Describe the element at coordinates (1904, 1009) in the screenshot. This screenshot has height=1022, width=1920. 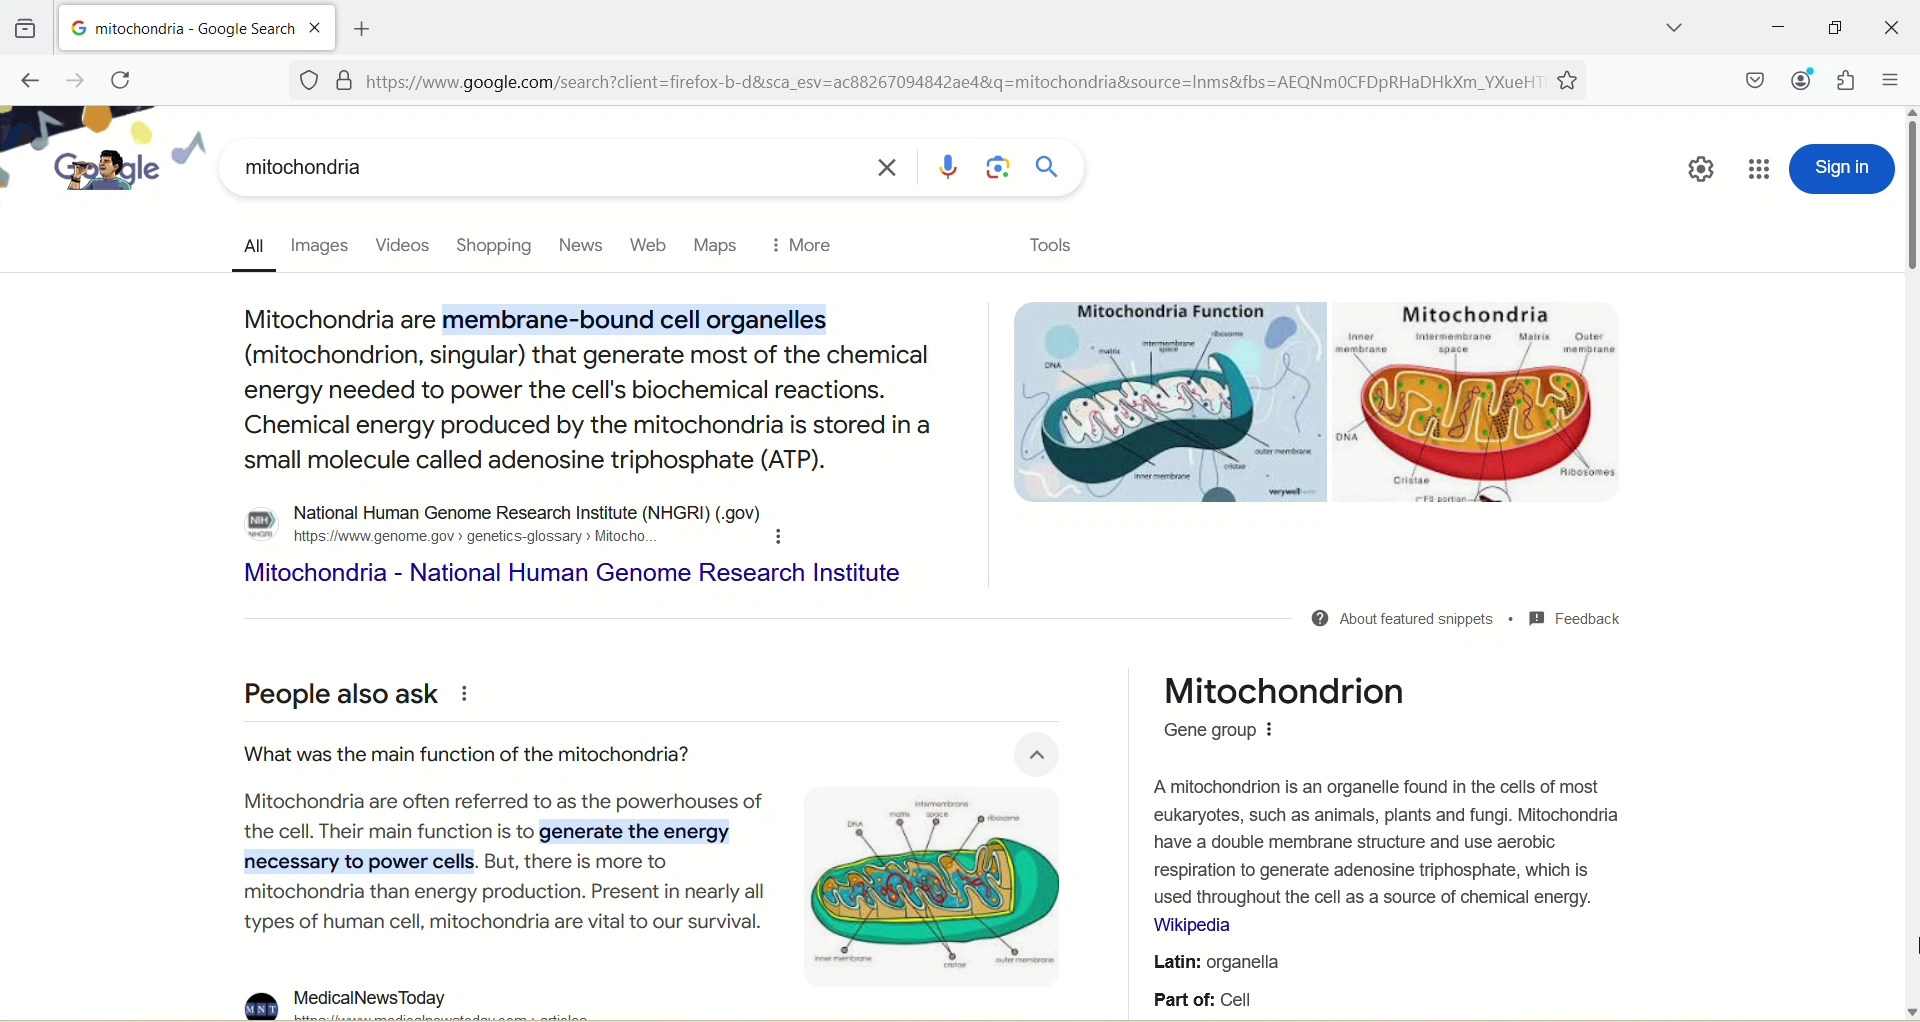
I see `scroll down` at that location.